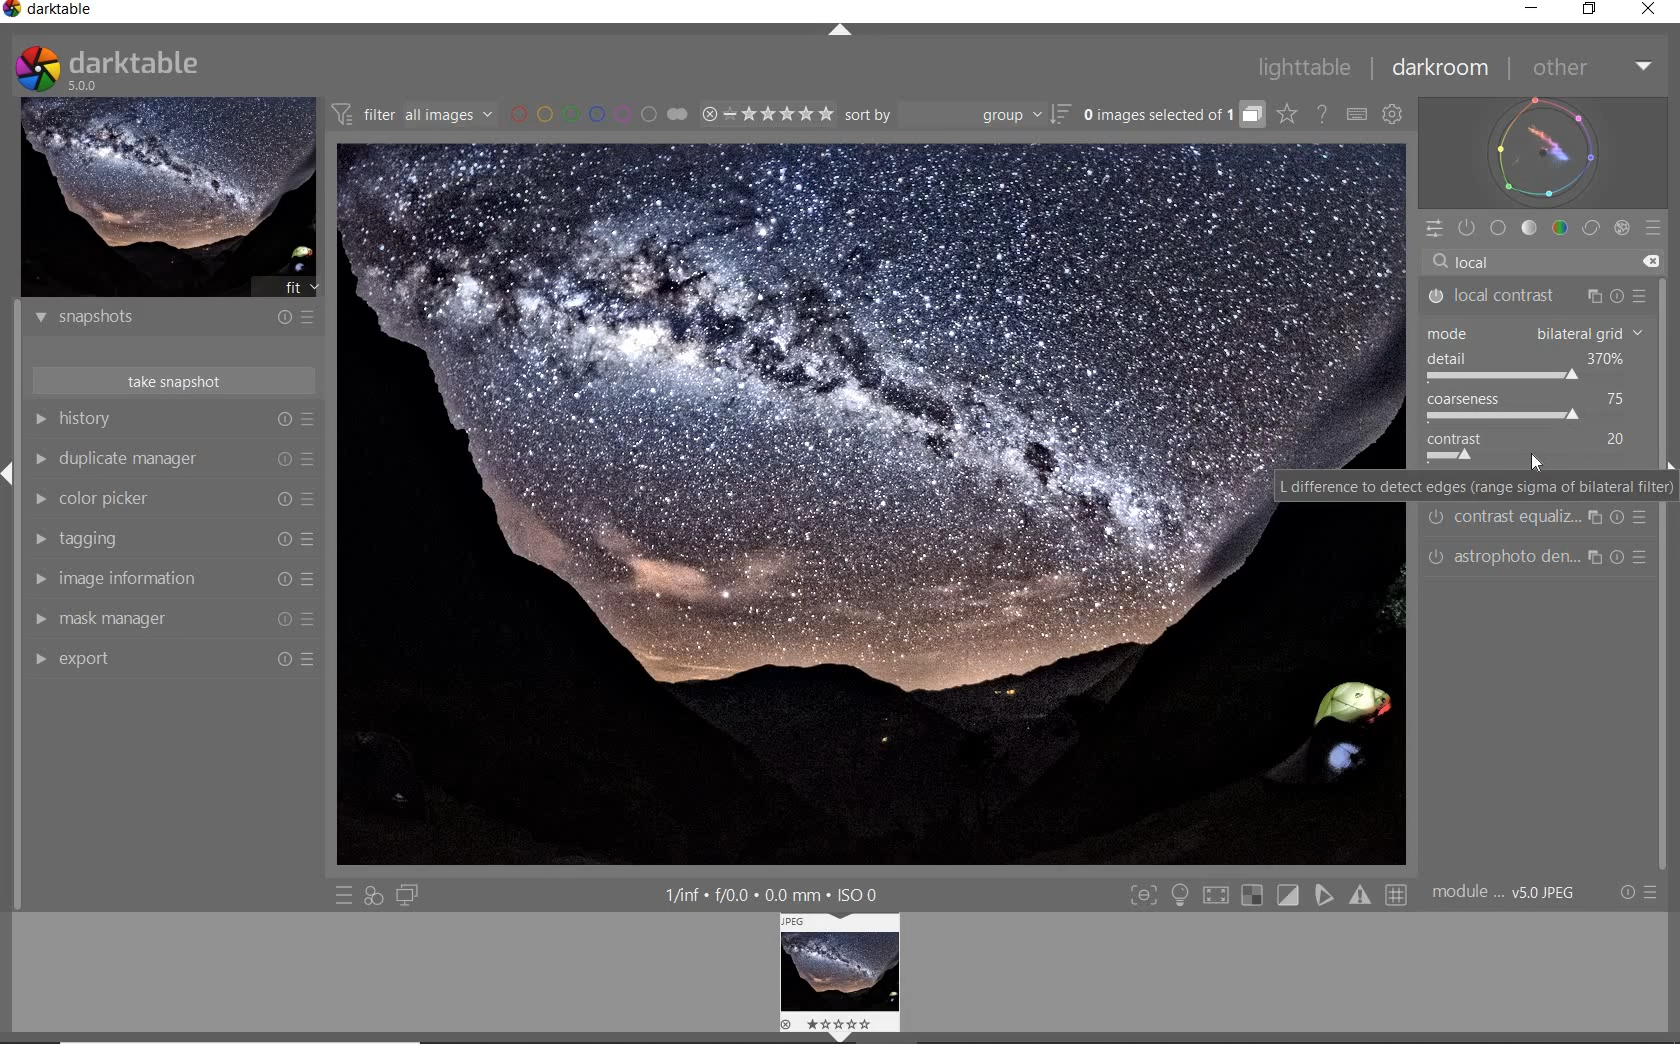 The image size is (1680, 1044). I want to click on darktable, so click(95, 10).